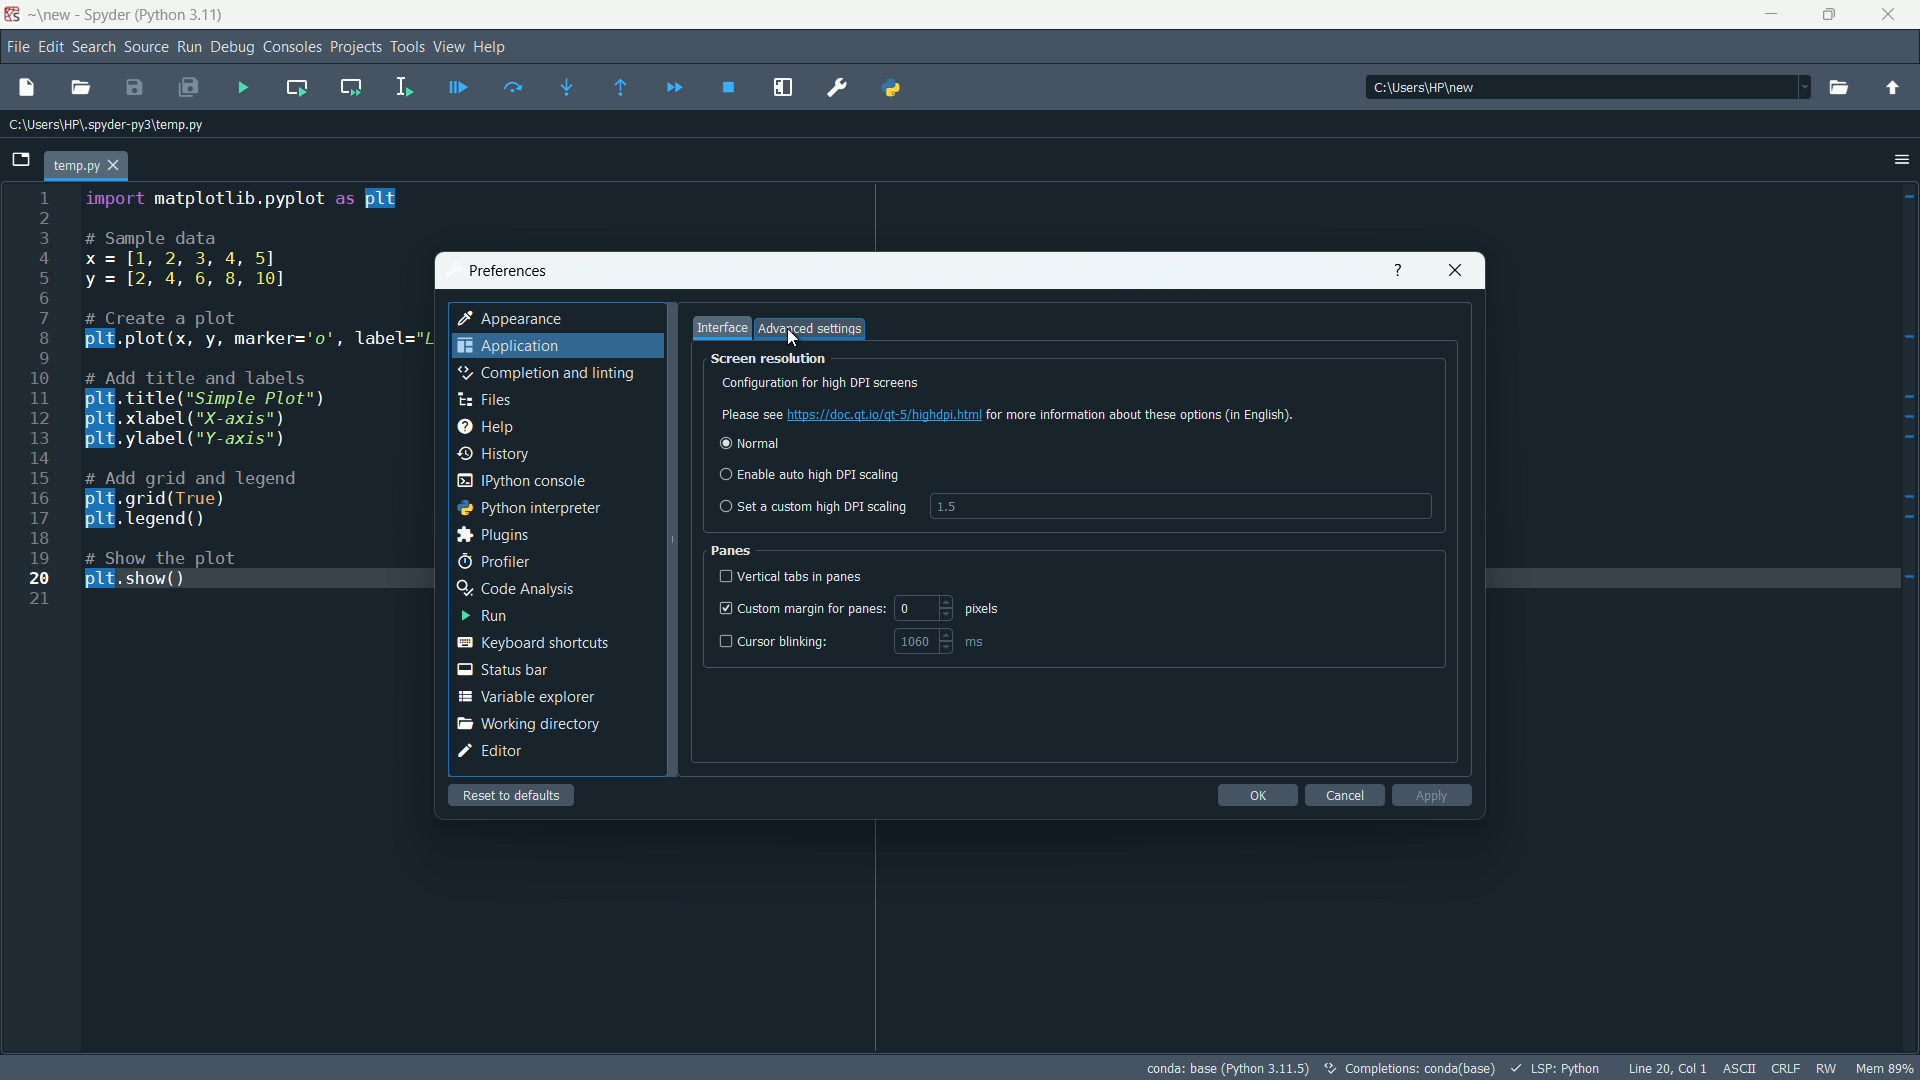  Describe the element at coordinates (136, 89) in the screenshot. I see `save file` at that location.